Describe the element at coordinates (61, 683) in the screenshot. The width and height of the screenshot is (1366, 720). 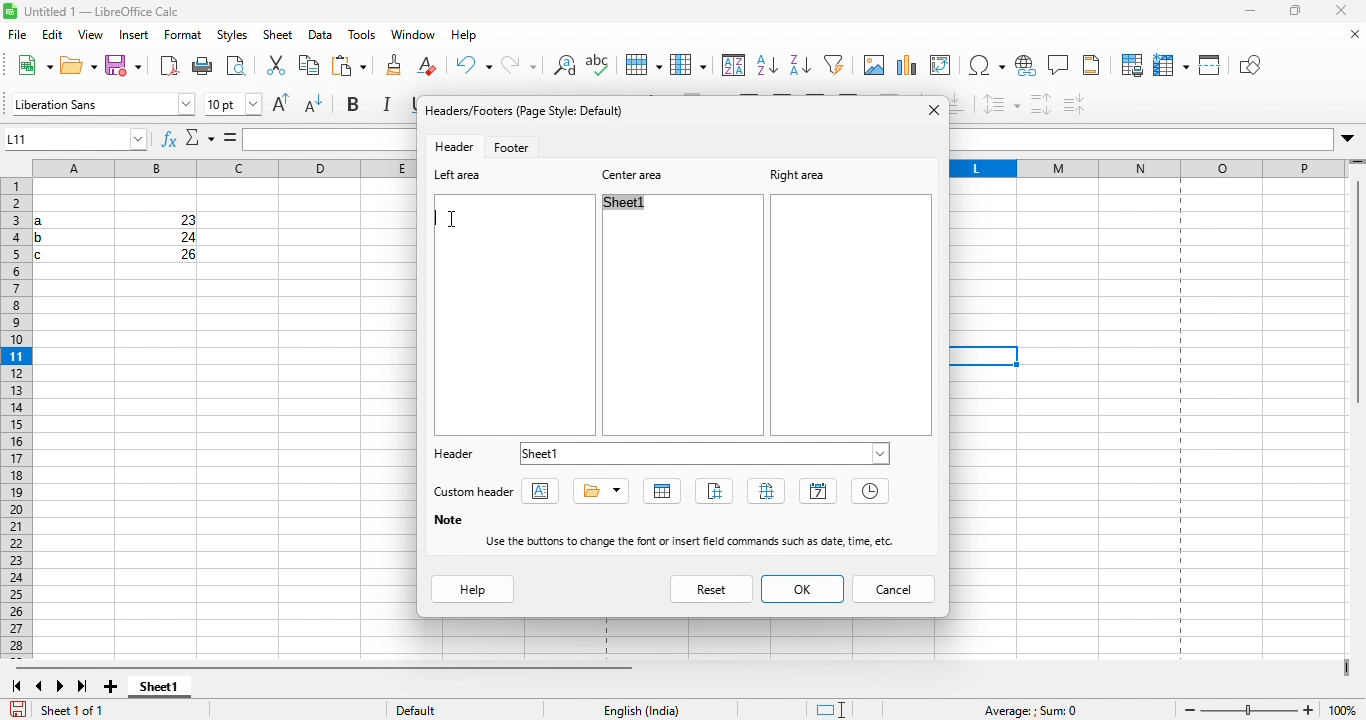
I see `next sheet` at that location.